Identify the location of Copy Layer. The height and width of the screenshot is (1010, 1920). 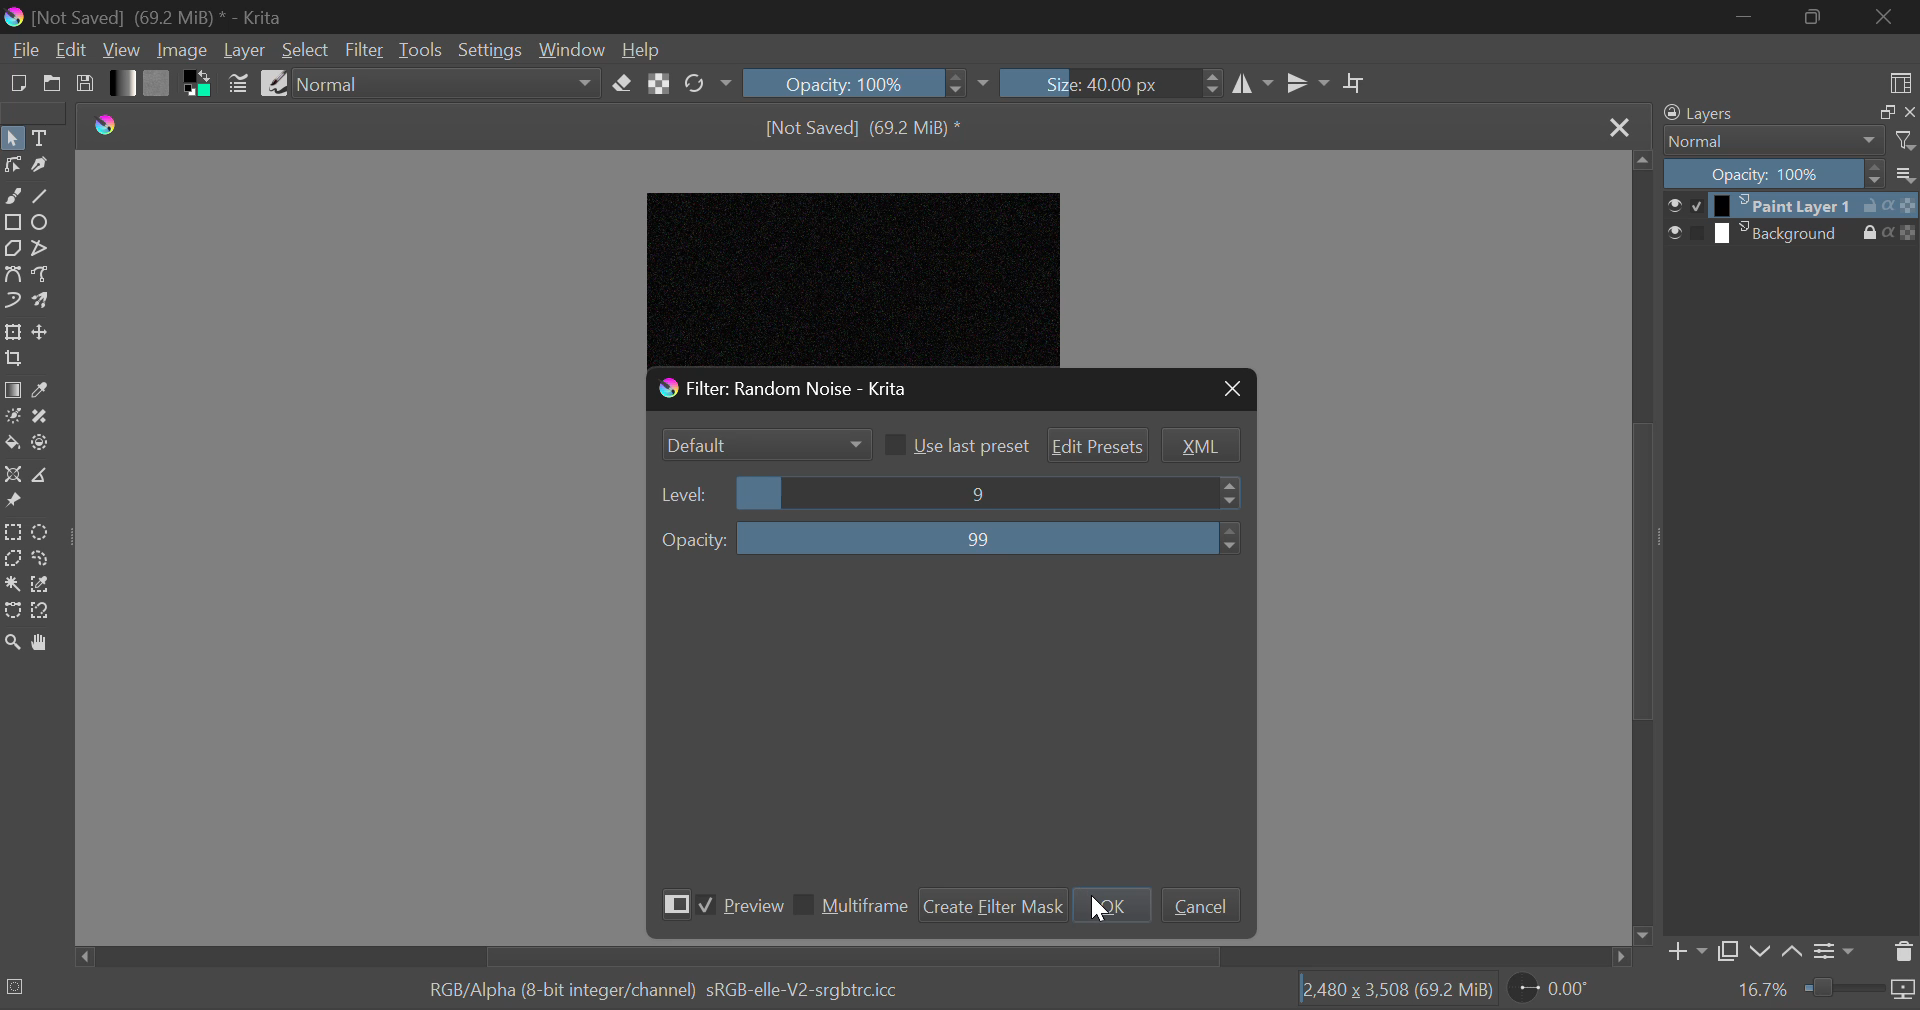
(1726, 949).